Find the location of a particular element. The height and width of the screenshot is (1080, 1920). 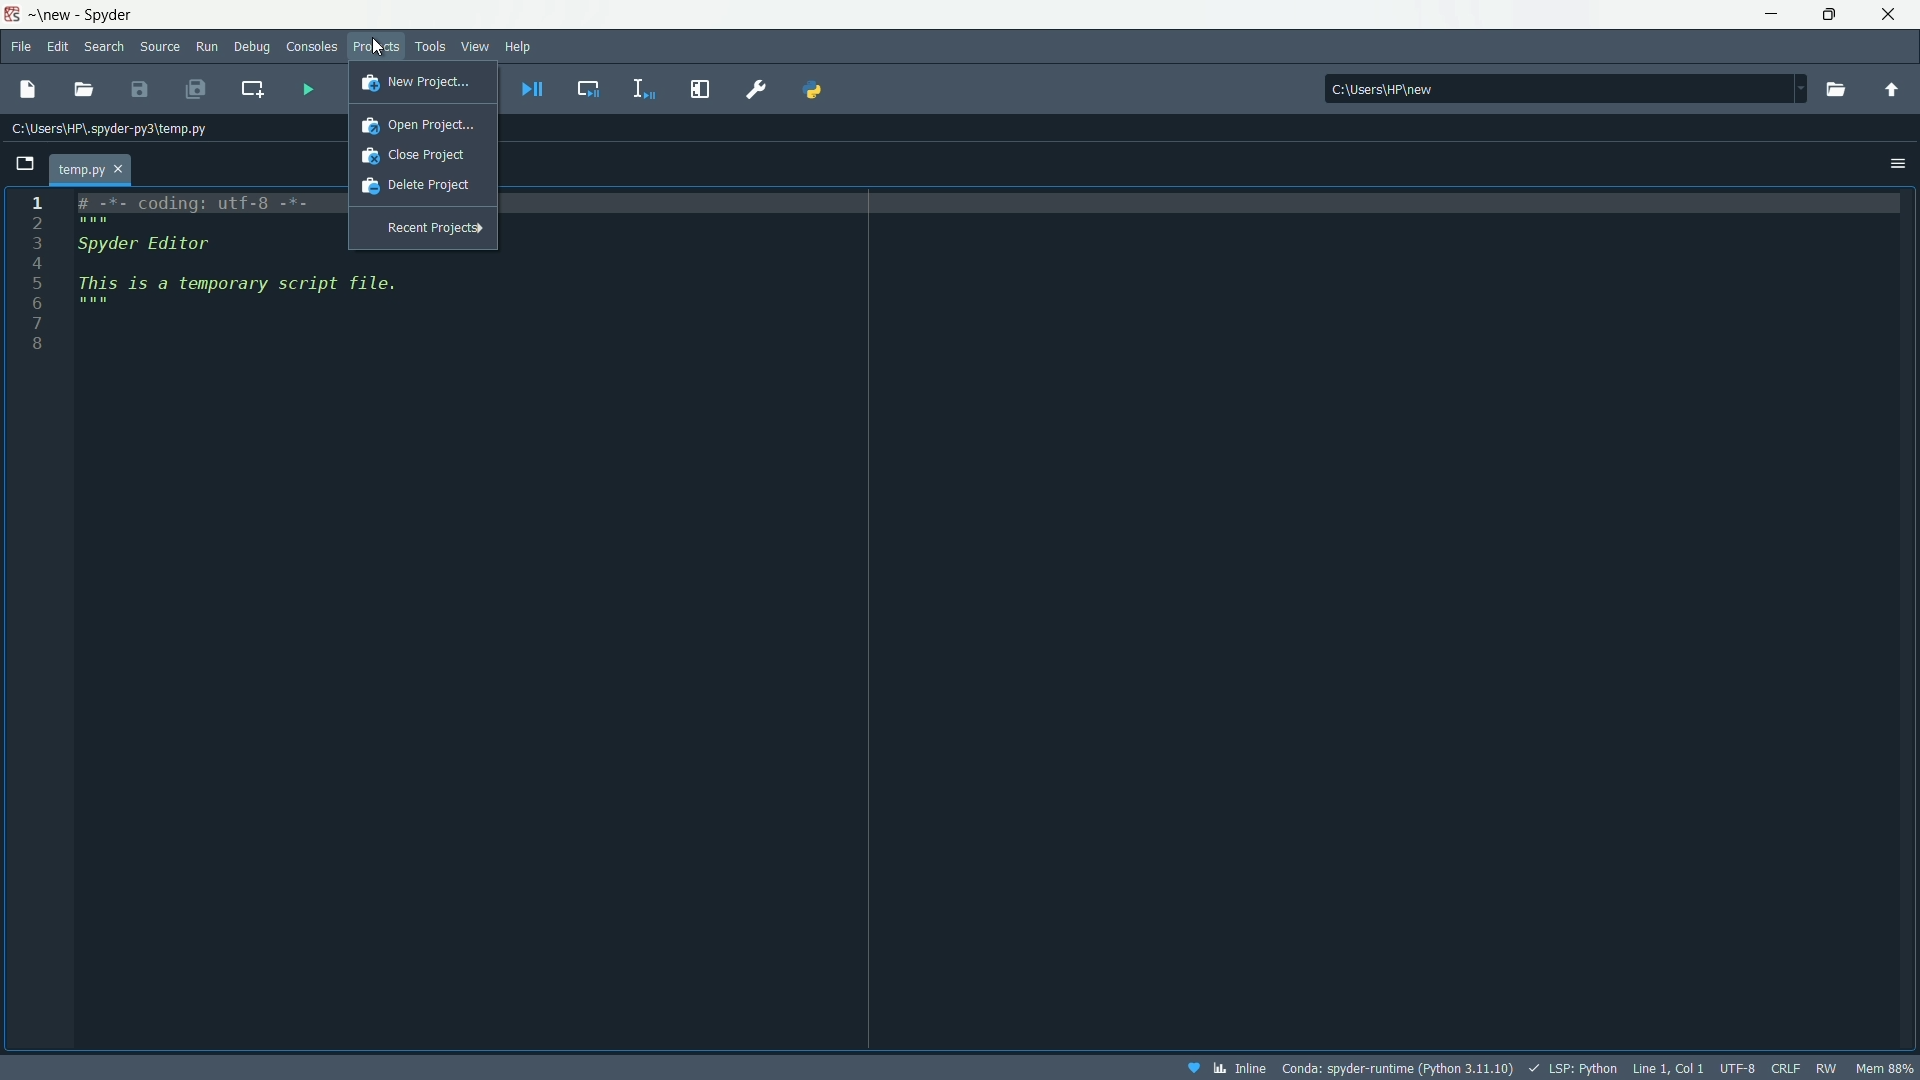

Consoles menu is located at coordinates (313, 49).